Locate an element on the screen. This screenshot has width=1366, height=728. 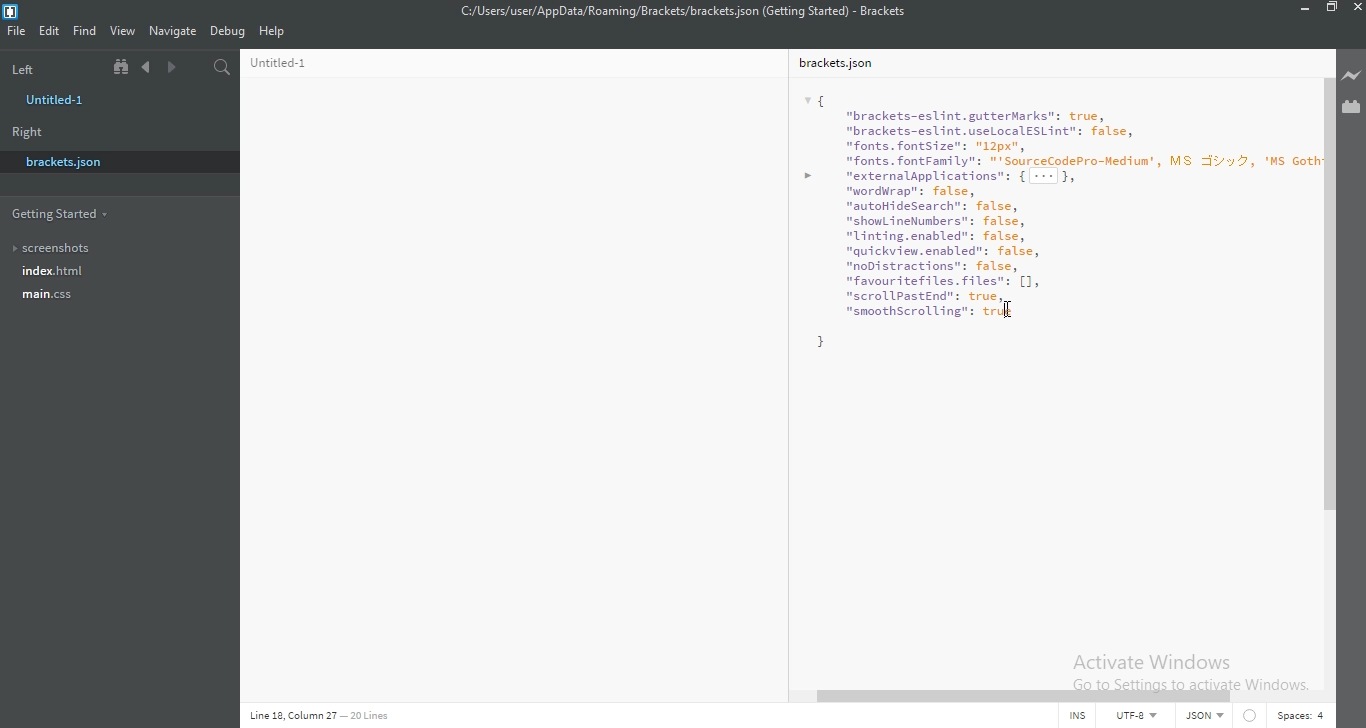
Help is located at coordinates (273, 33).